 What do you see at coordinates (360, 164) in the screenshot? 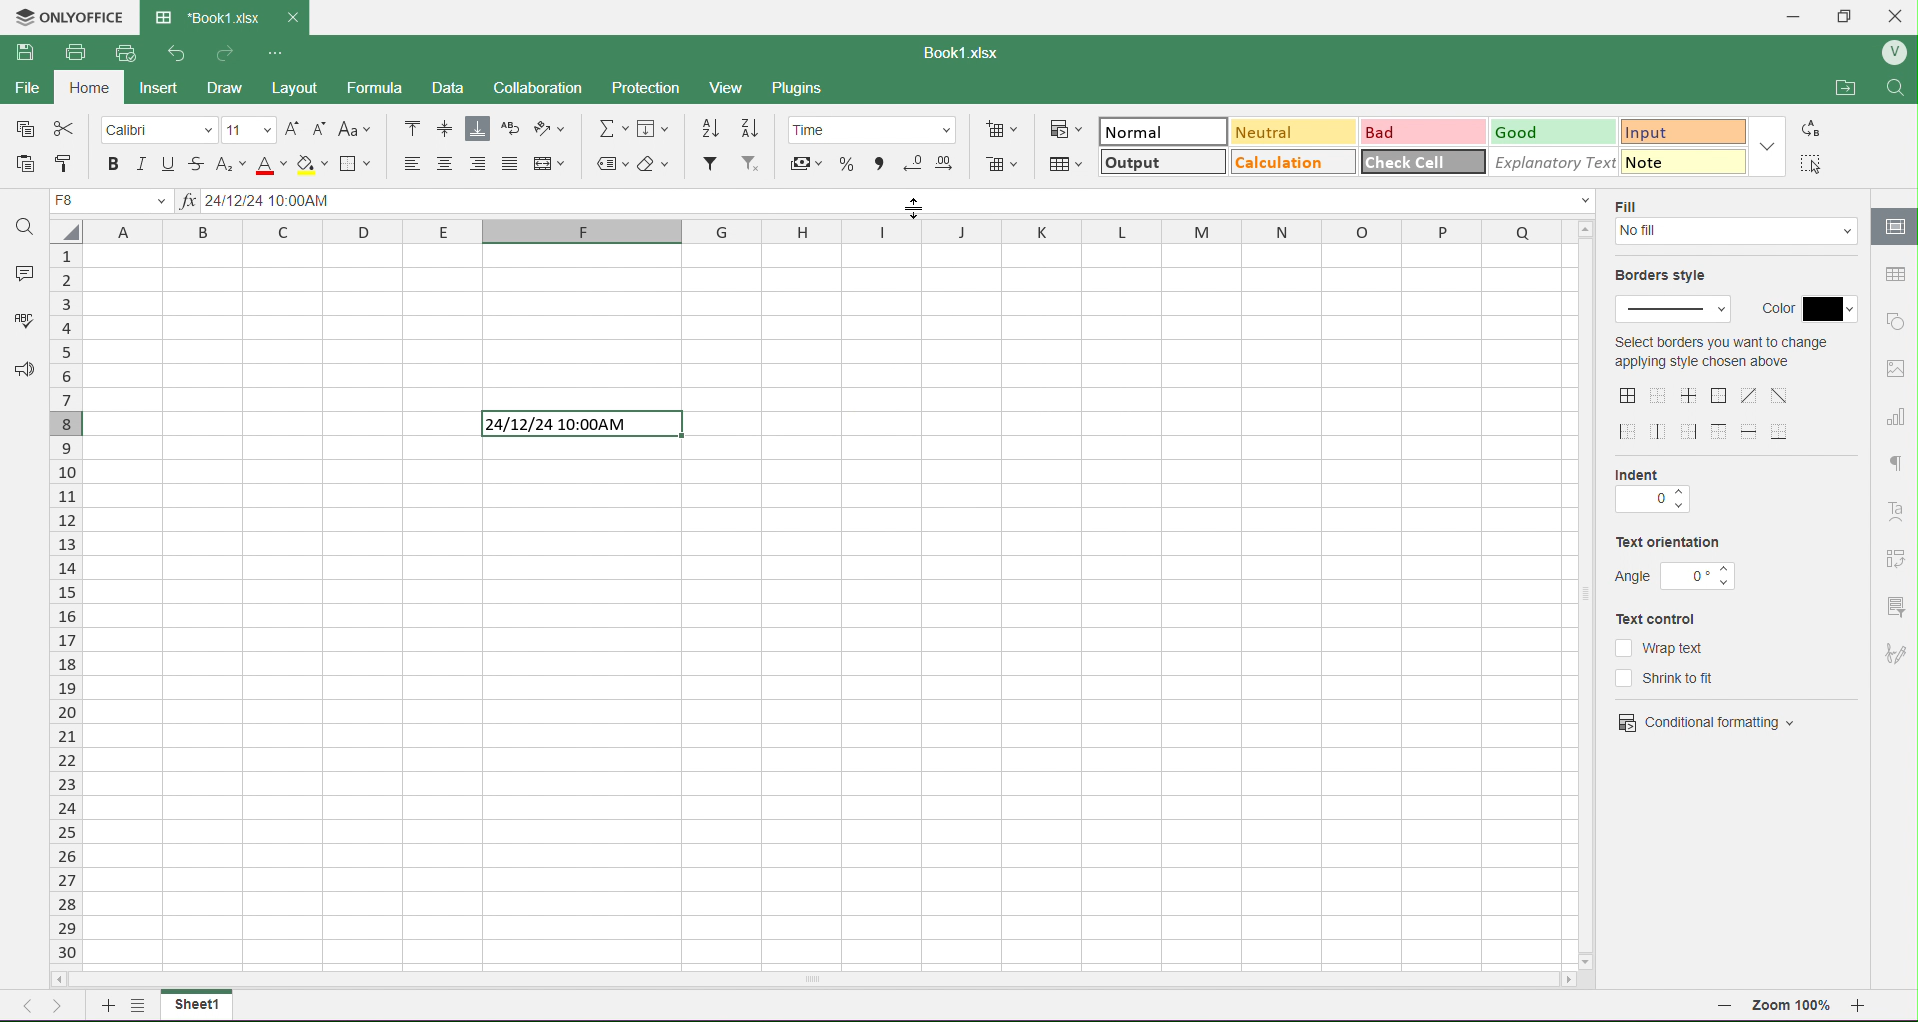
I see `Borders` at bounding box center [360, 164].